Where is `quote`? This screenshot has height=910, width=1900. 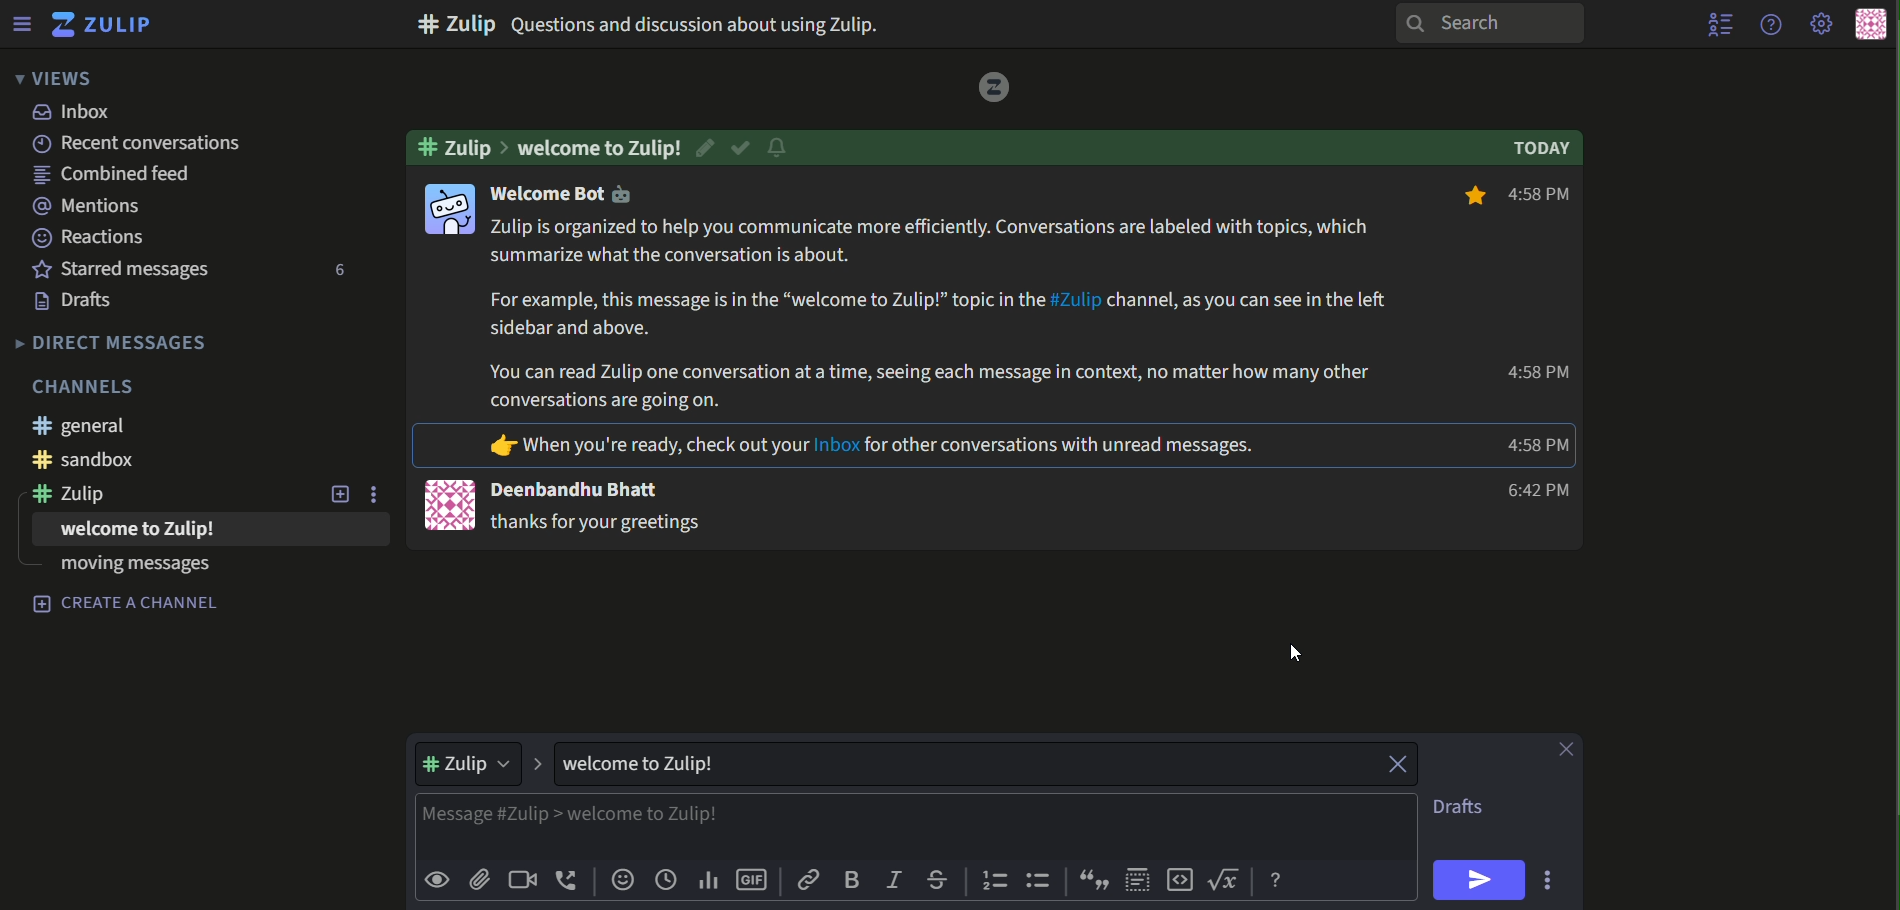
quote is located at coordinates (1095, 882).